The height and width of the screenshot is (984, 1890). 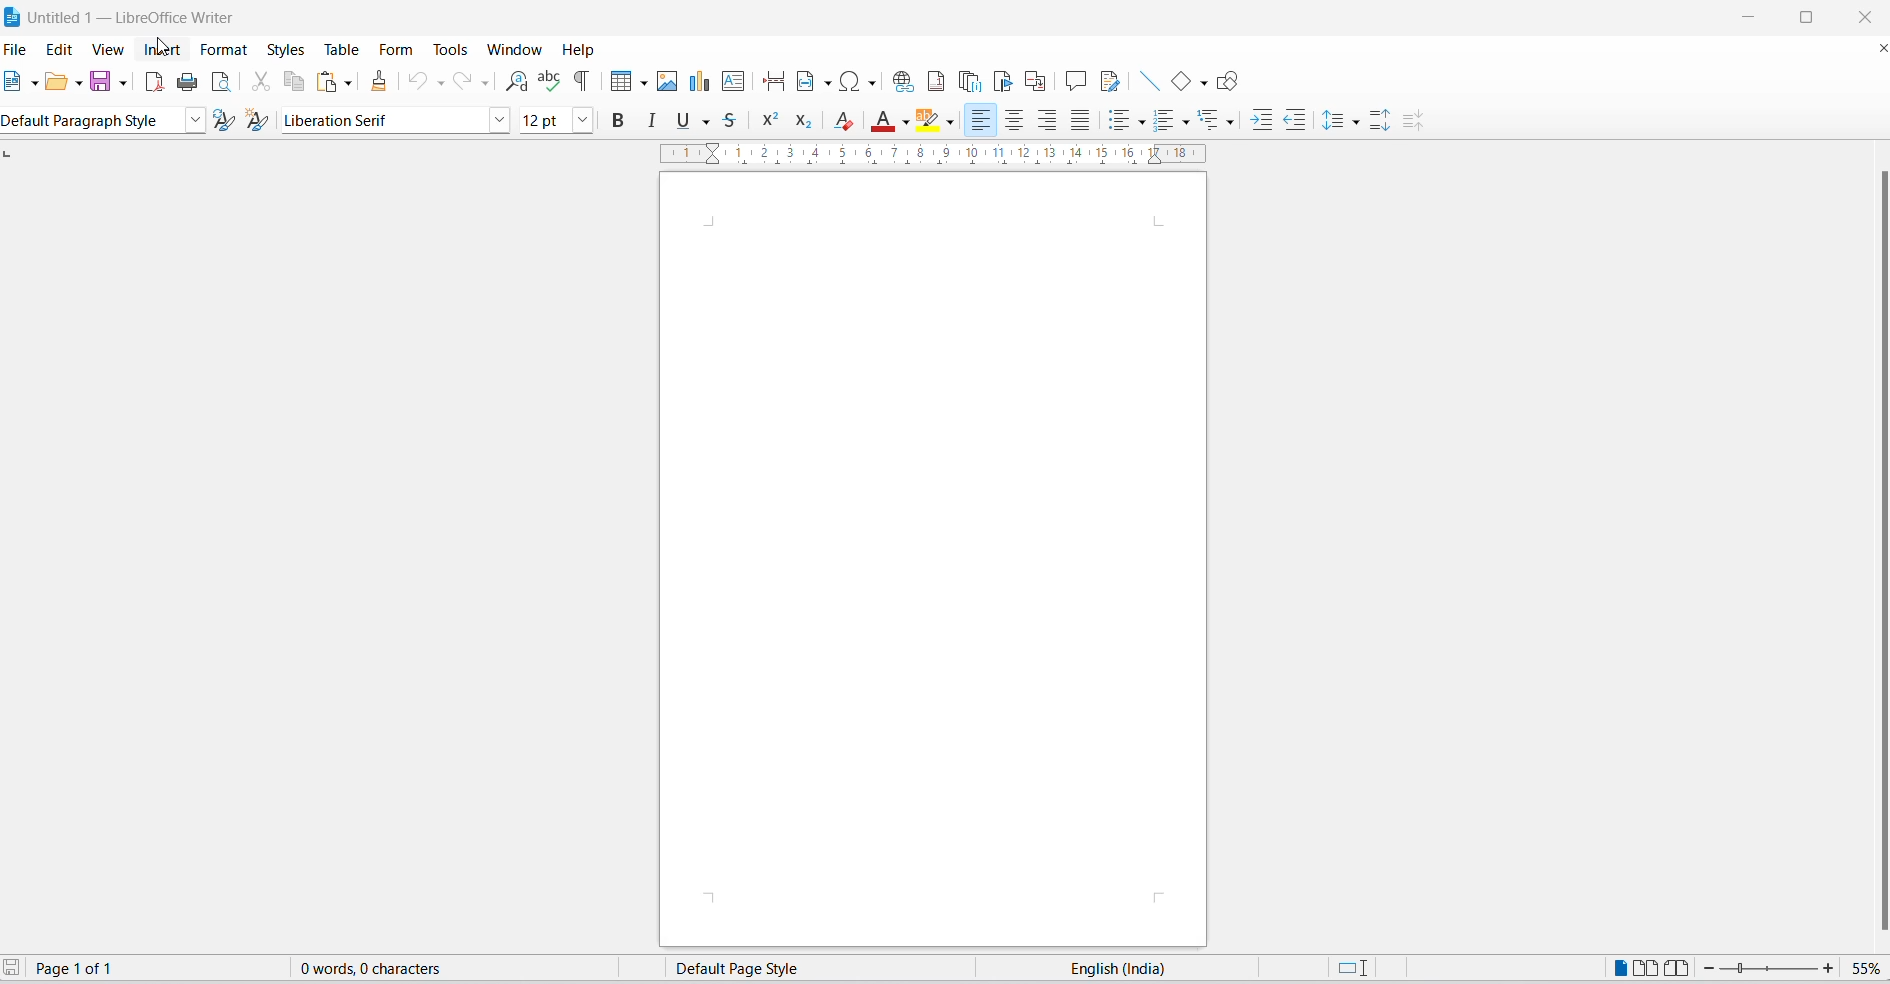 I want to click on text language, so click(x=1128, y=968).